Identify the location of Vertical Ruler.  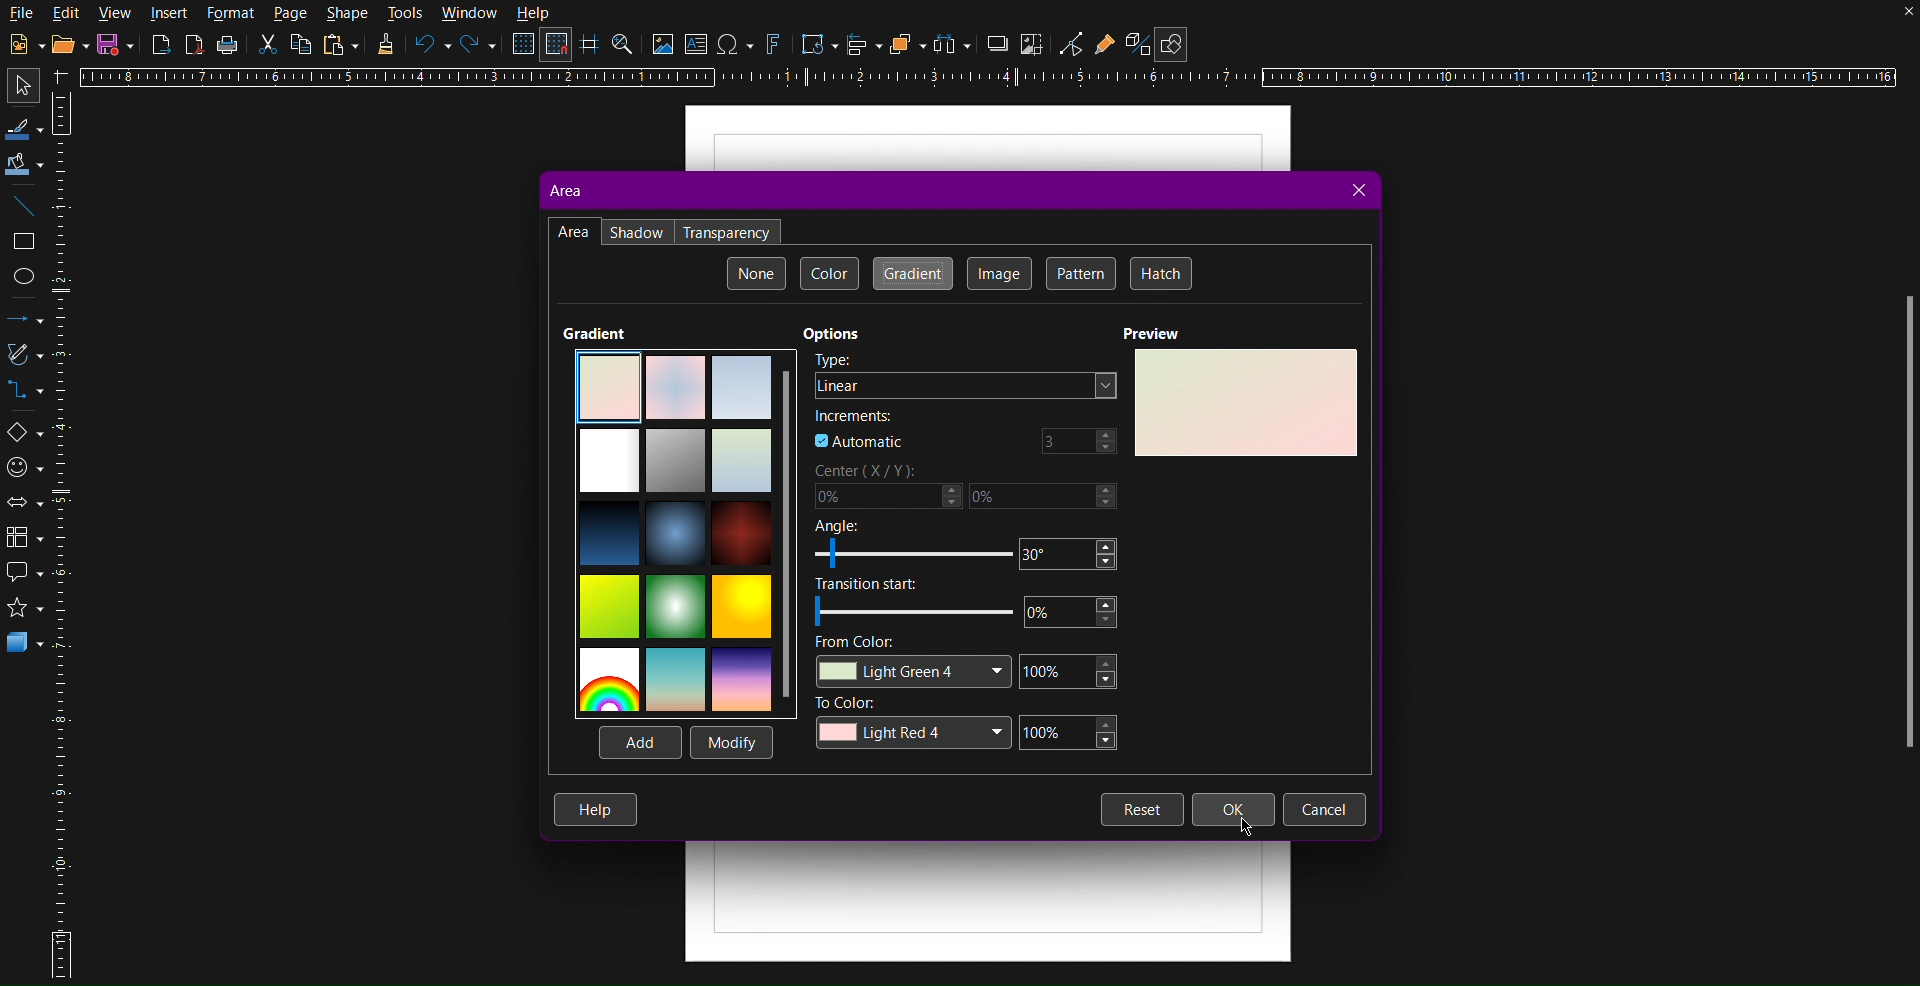
(65, 533).